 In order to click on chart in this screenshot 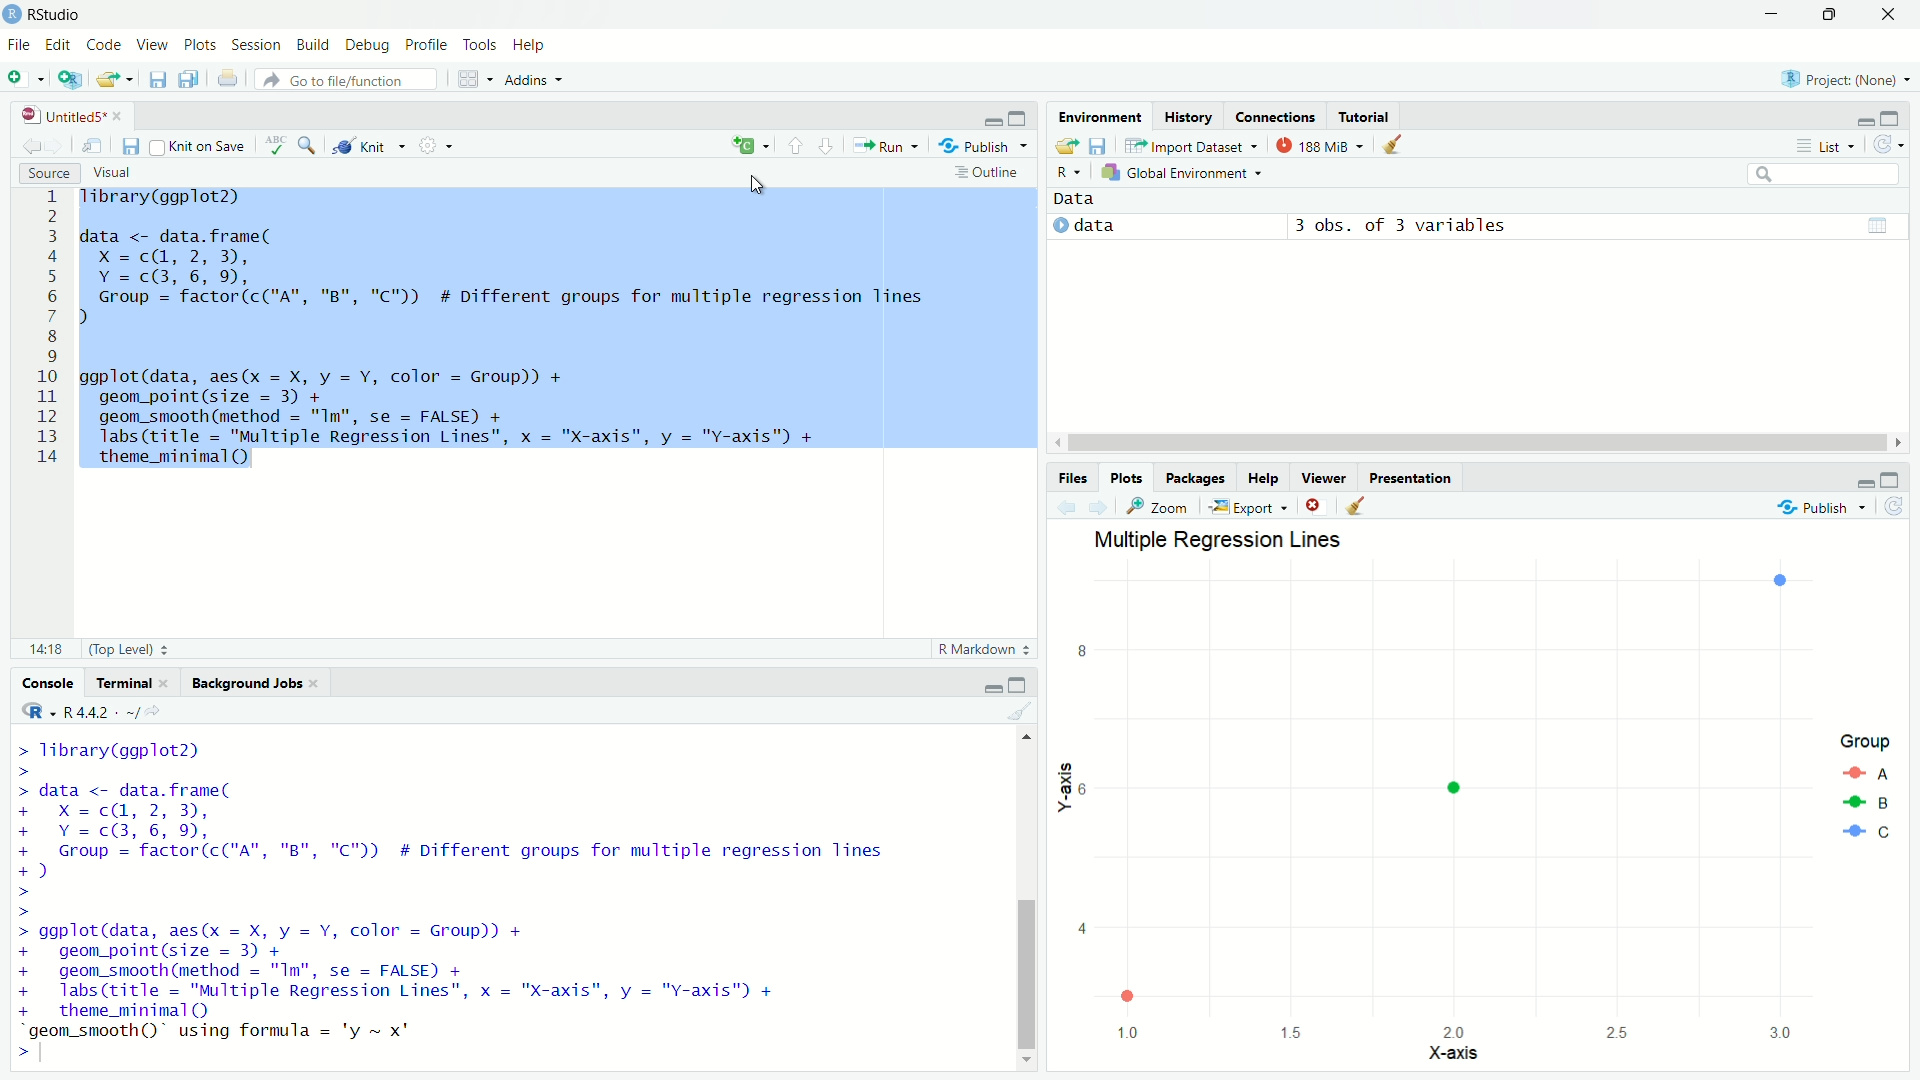, I will do `click(1478, 800)`.